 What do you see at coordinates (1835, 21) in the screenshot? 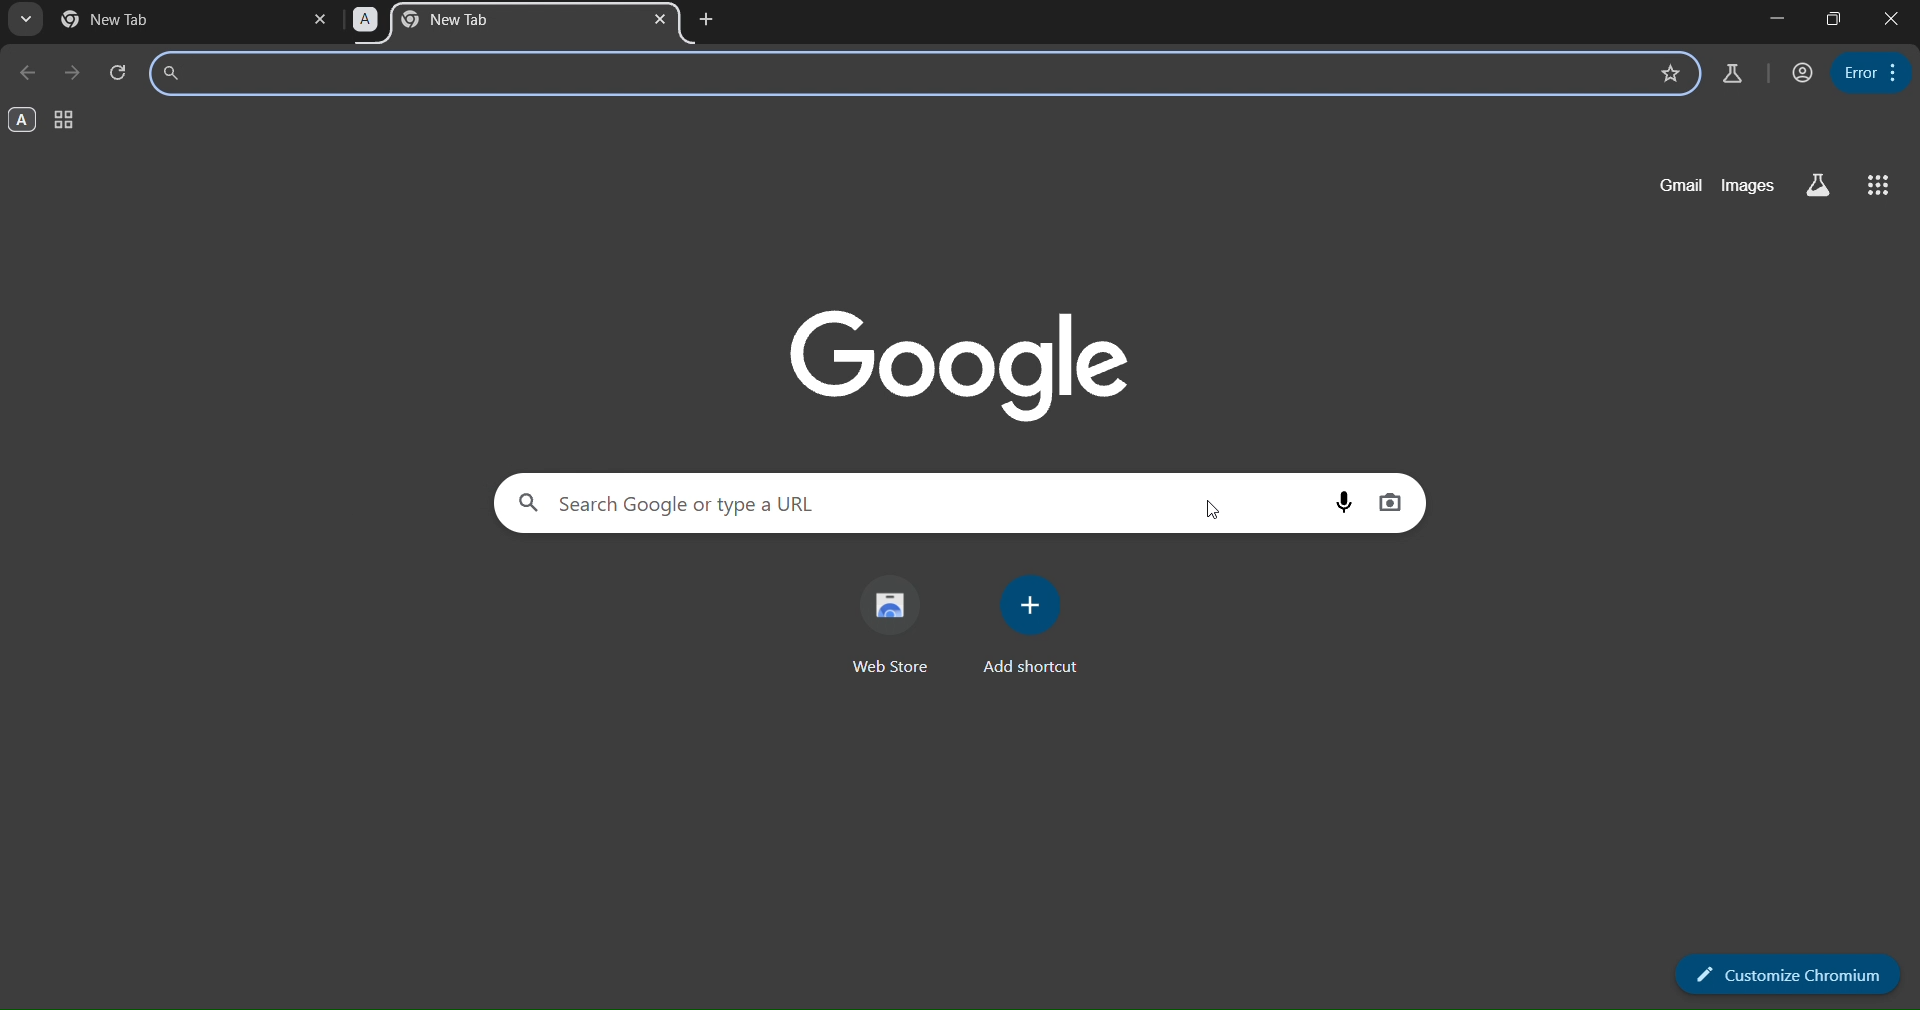
I see `restore down` at bounding box center [1835, 21].